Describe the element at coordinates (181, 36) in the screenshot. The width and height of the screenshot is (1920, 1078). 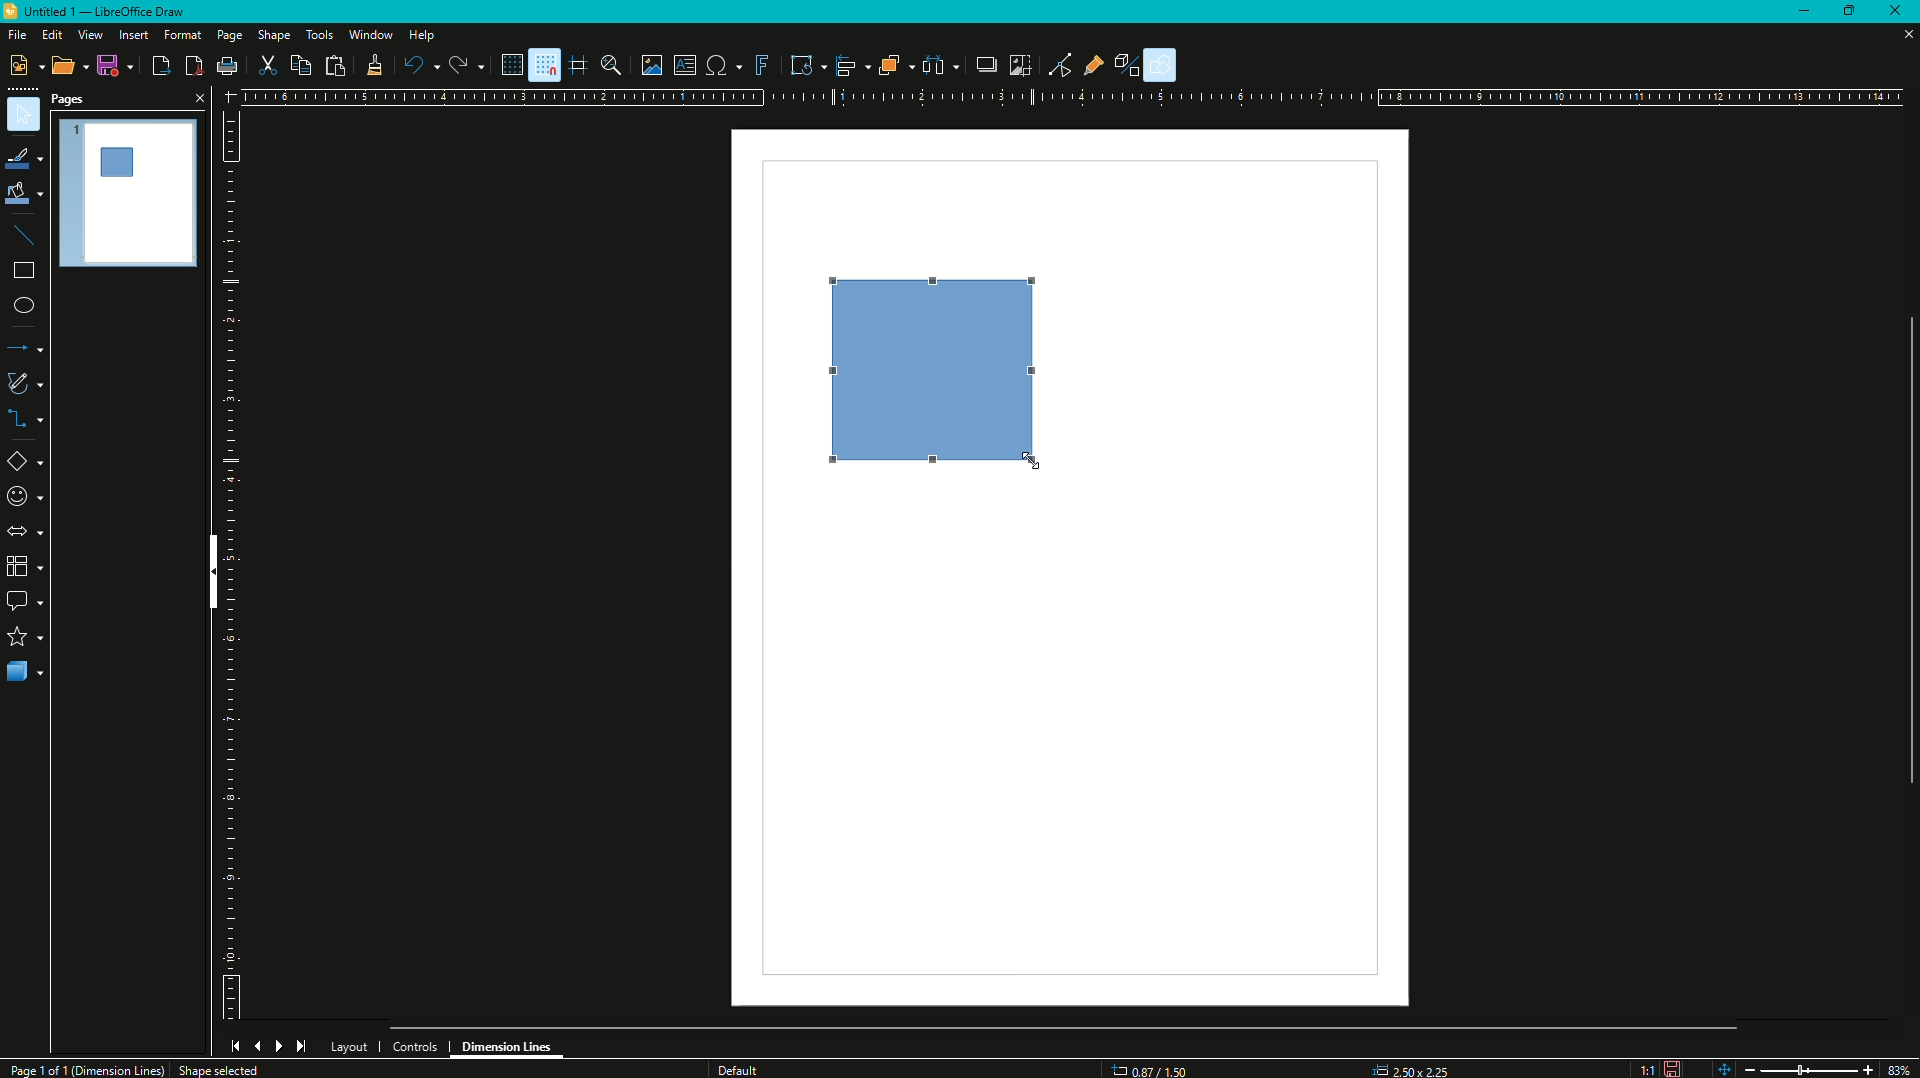
I see `Format` at that location.